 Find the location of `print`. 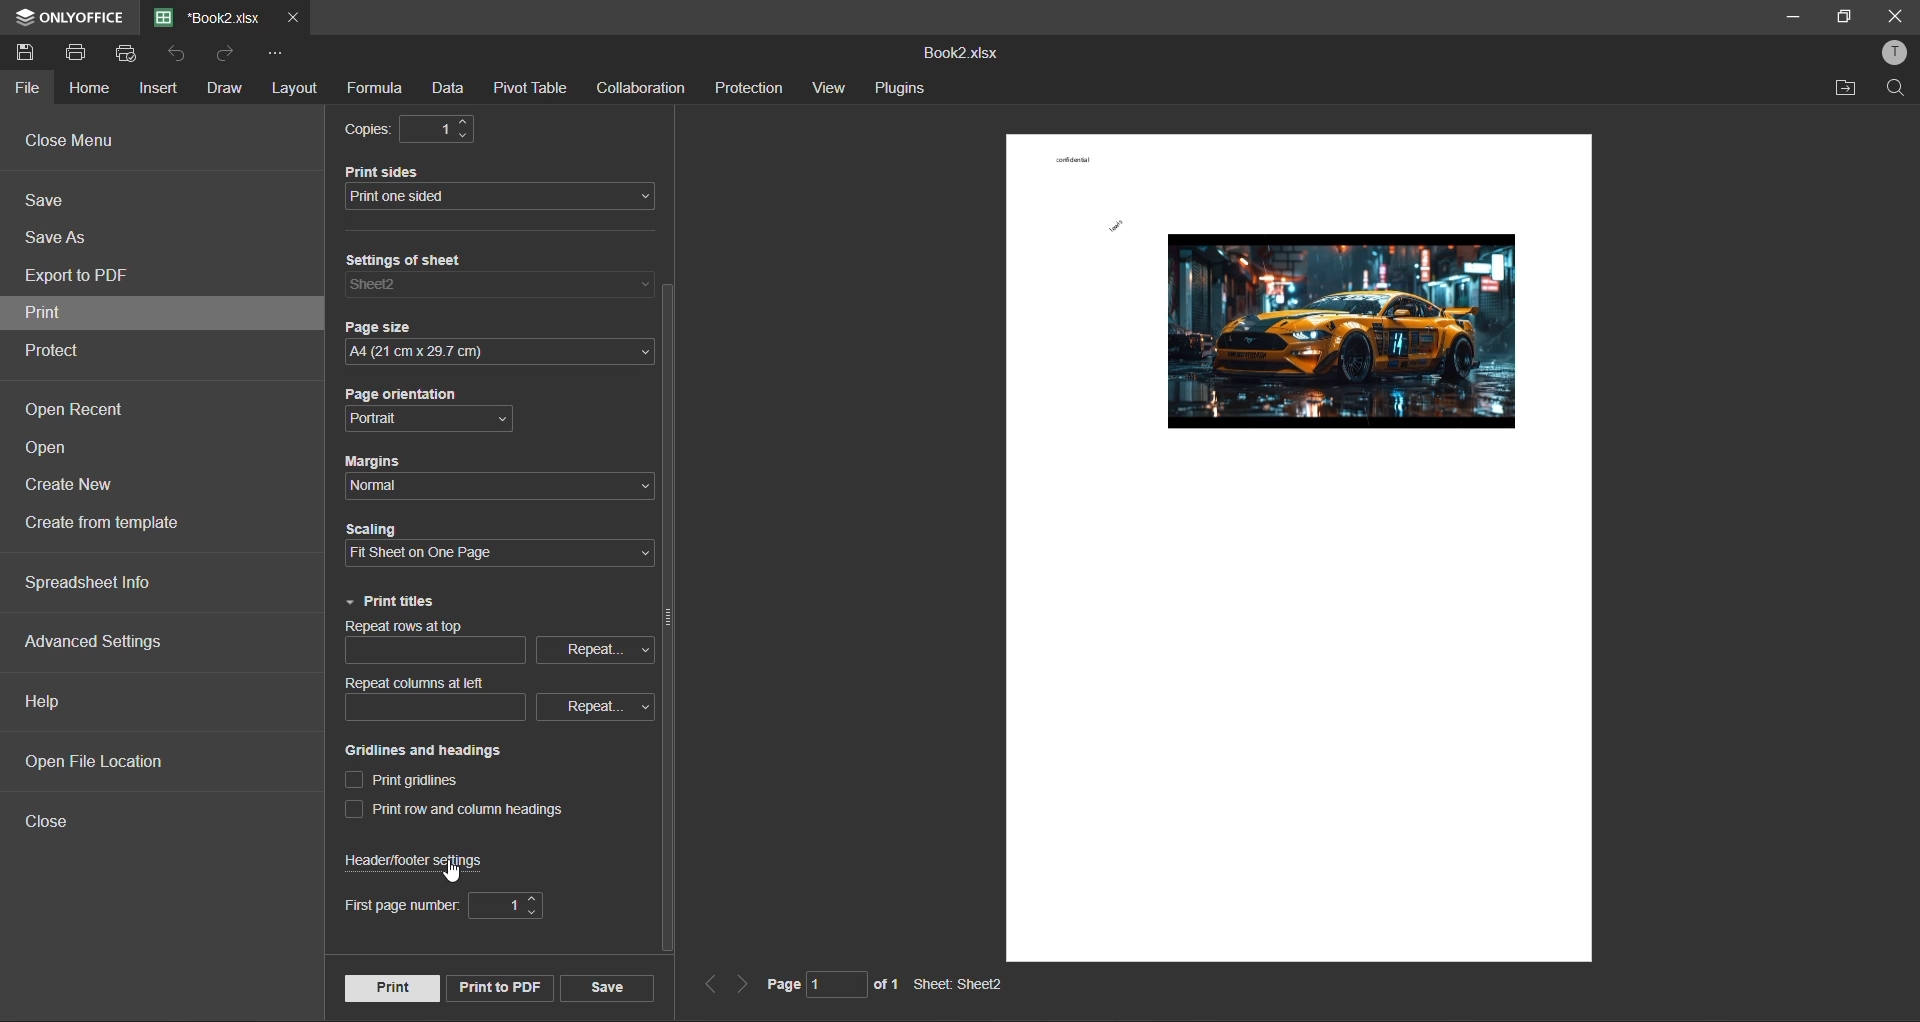

print is located at coordinates (81, 51).